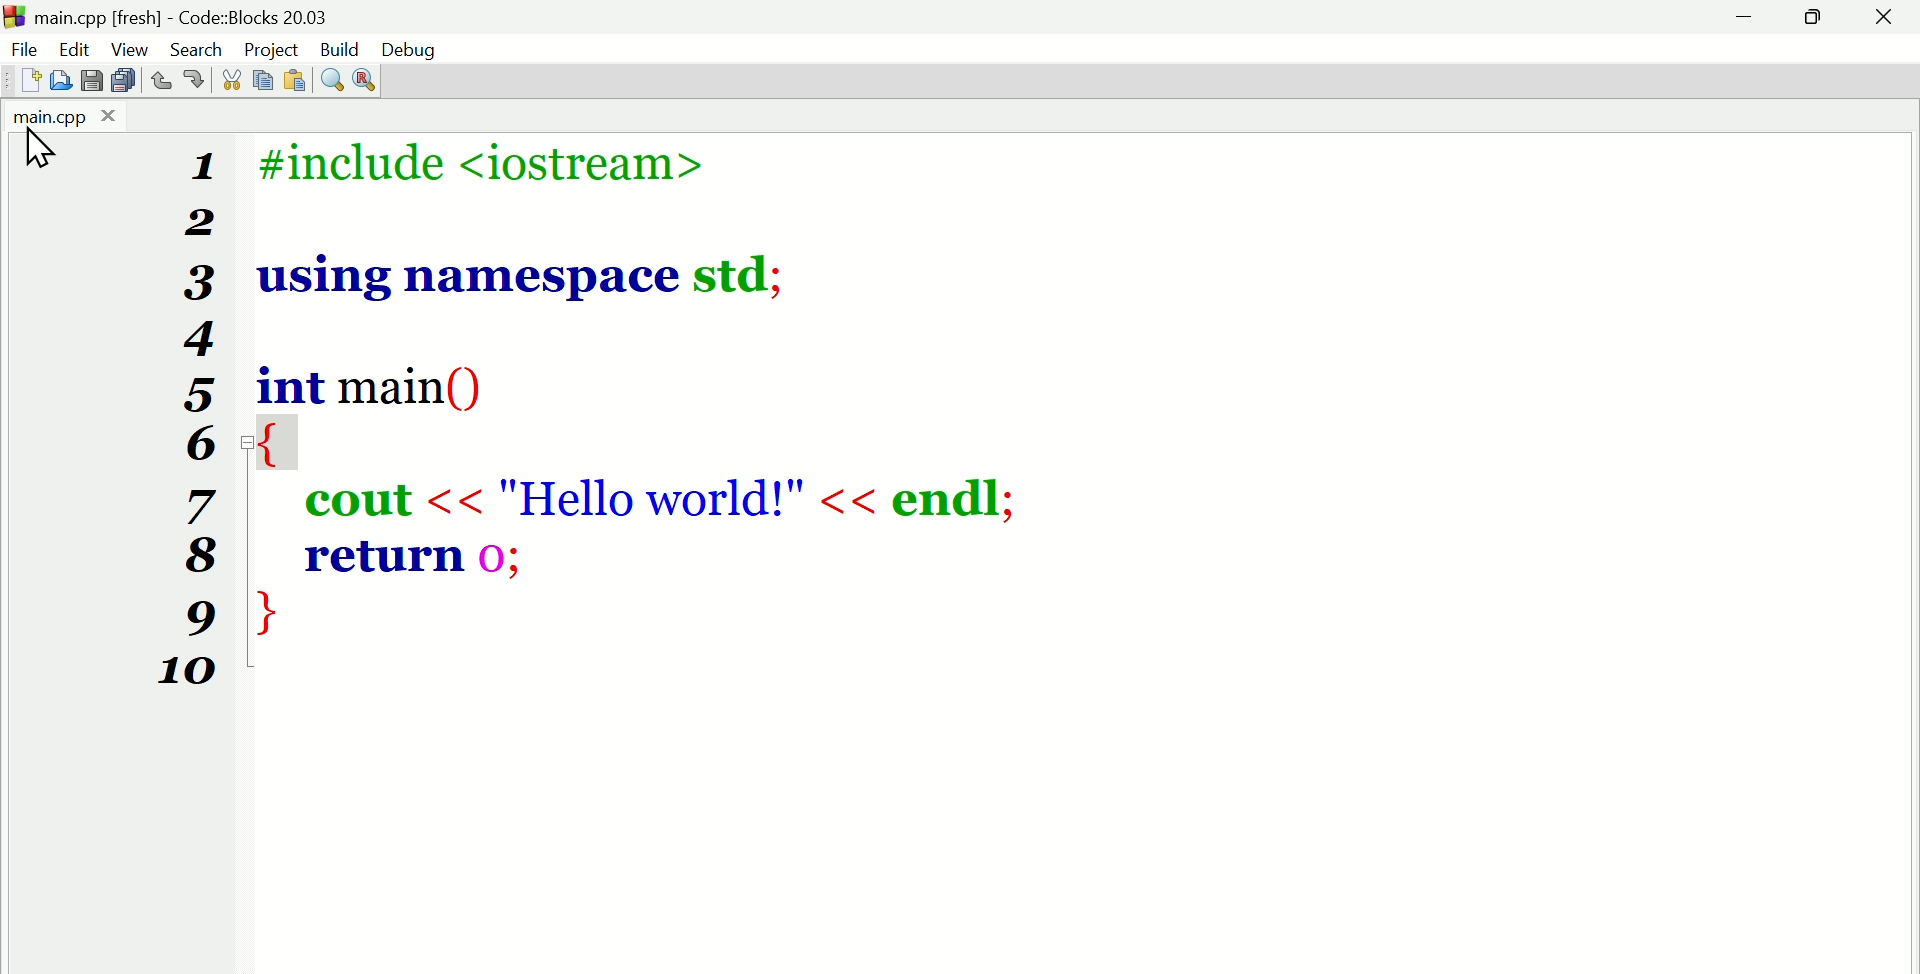 Image resolution: width=1920 pixels, height=974 pixels. What do you see at coordinates (46, 152) in the screenshot?
I see `cursor` at bounding box center [46, 152].